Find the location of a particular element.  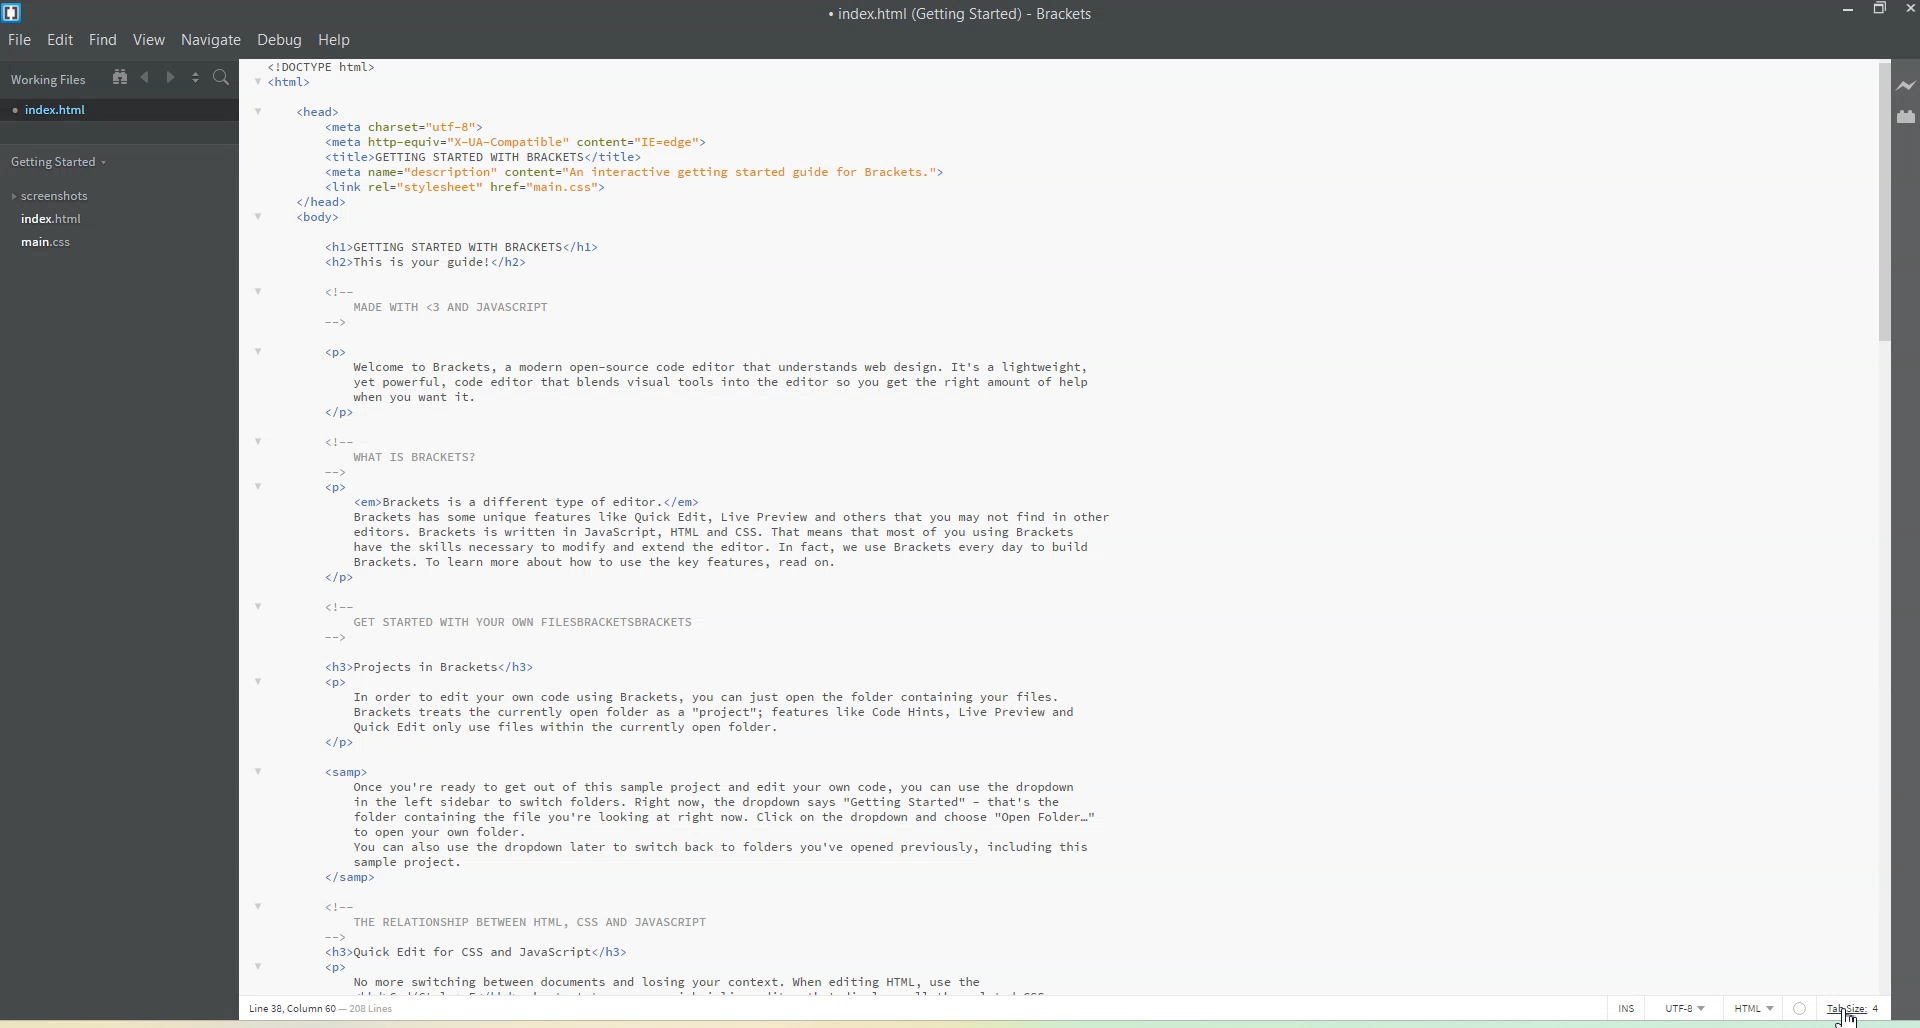

Vertical Scroll bar is located at coordinates (1879, 526).